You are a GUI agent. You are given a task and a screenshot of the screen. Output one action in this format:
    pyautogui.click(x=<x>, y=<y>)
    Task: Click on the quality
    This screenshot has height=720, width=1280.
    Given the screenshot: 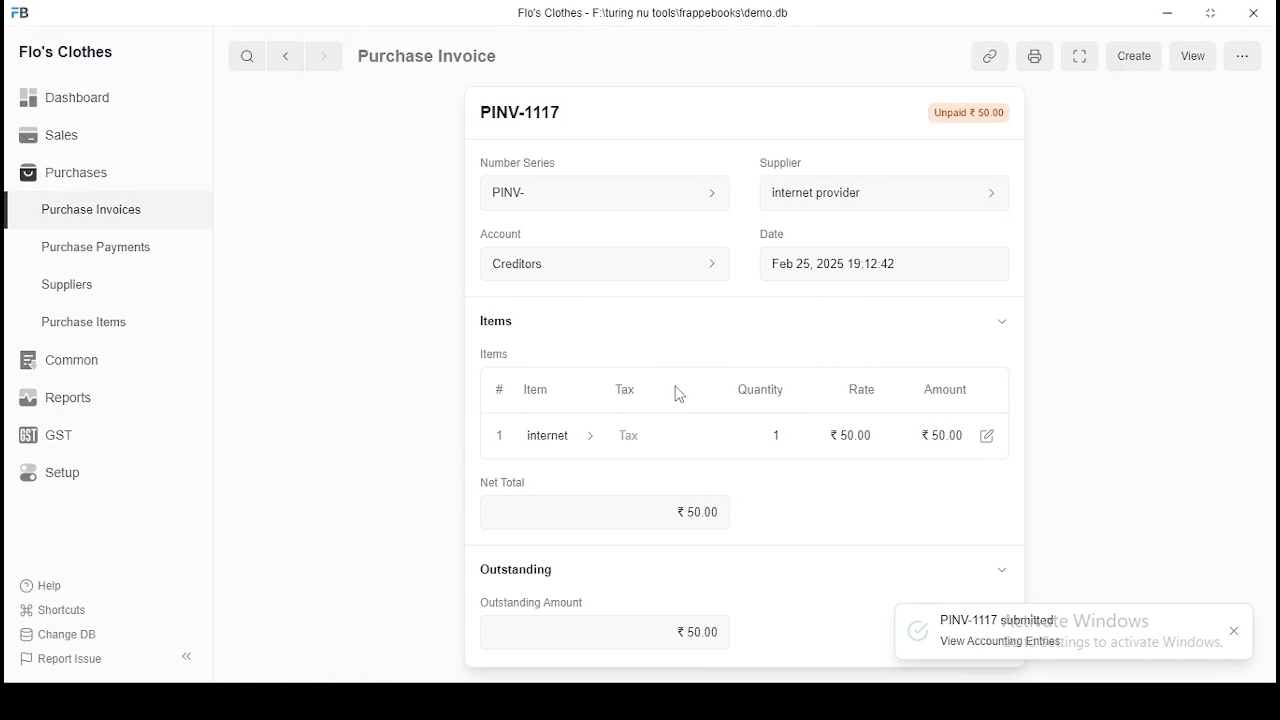 What is the action you would take?
    pyautogui.click(x=756, y=390)
    